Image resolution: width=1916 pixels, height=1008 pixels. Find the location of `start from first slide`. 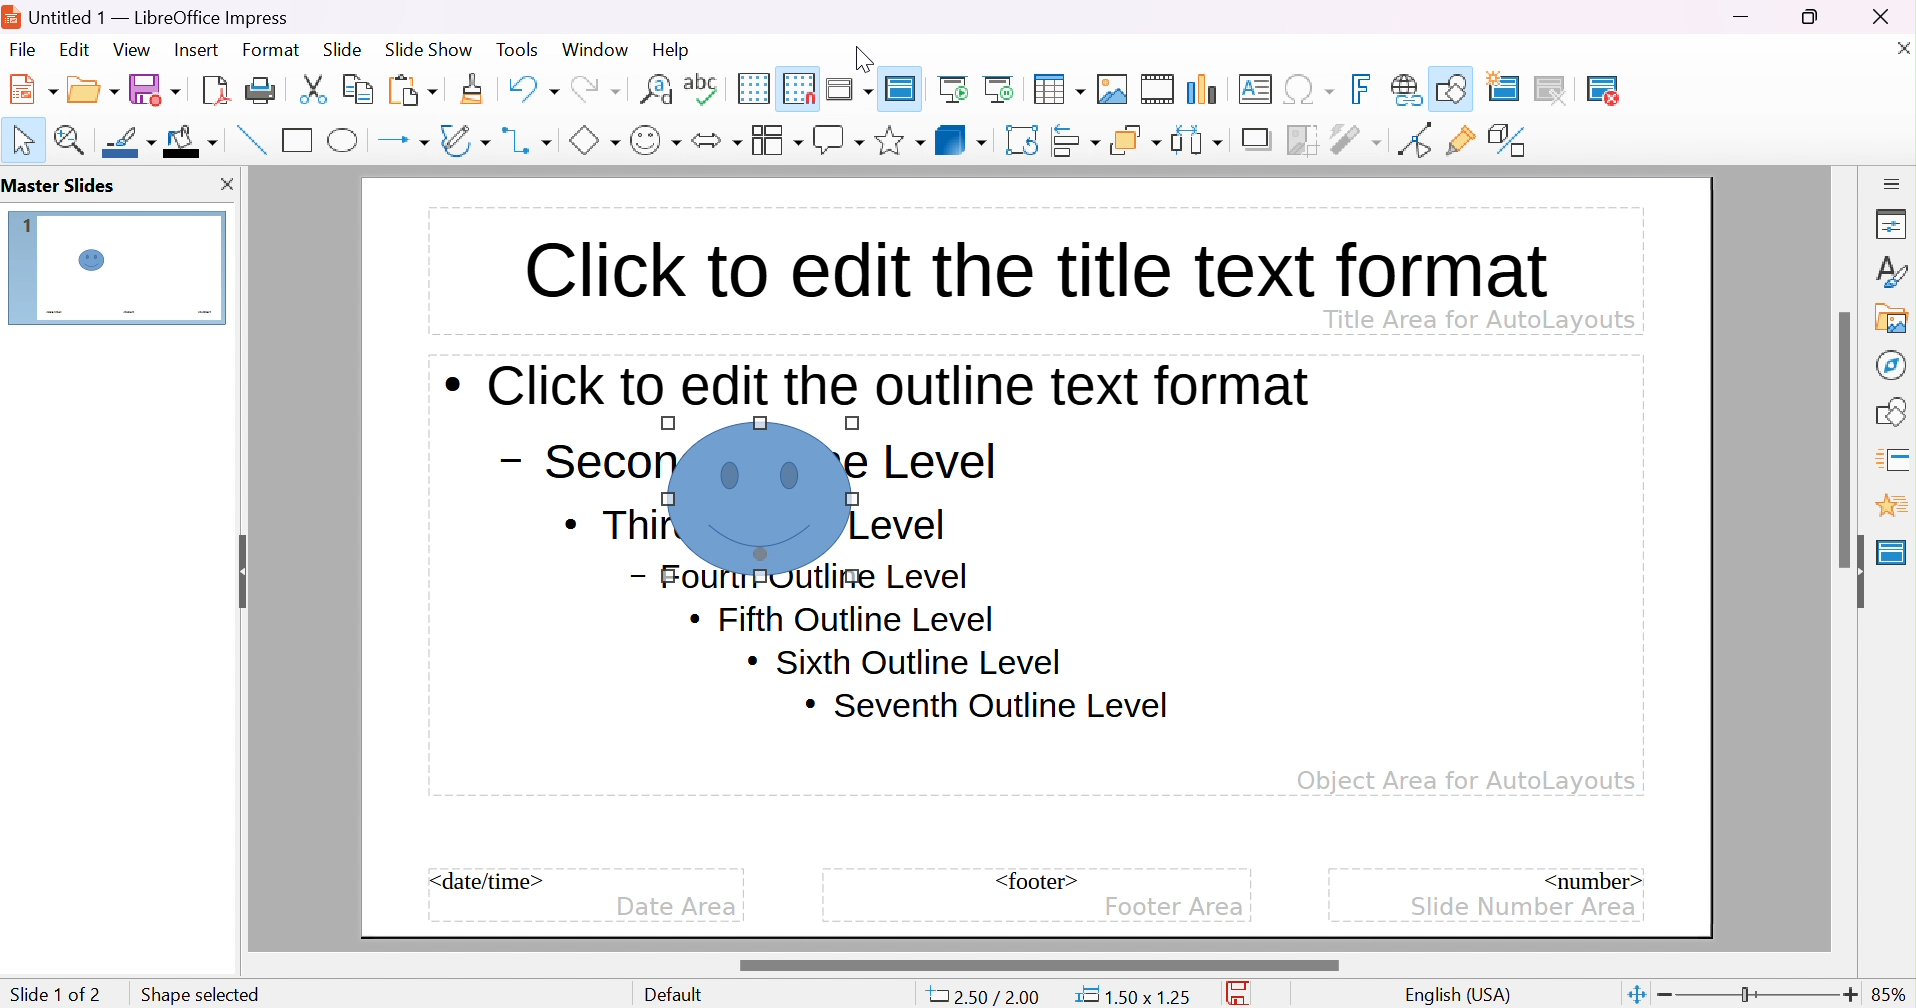

start from first slide is located at coordinates (956, 88).